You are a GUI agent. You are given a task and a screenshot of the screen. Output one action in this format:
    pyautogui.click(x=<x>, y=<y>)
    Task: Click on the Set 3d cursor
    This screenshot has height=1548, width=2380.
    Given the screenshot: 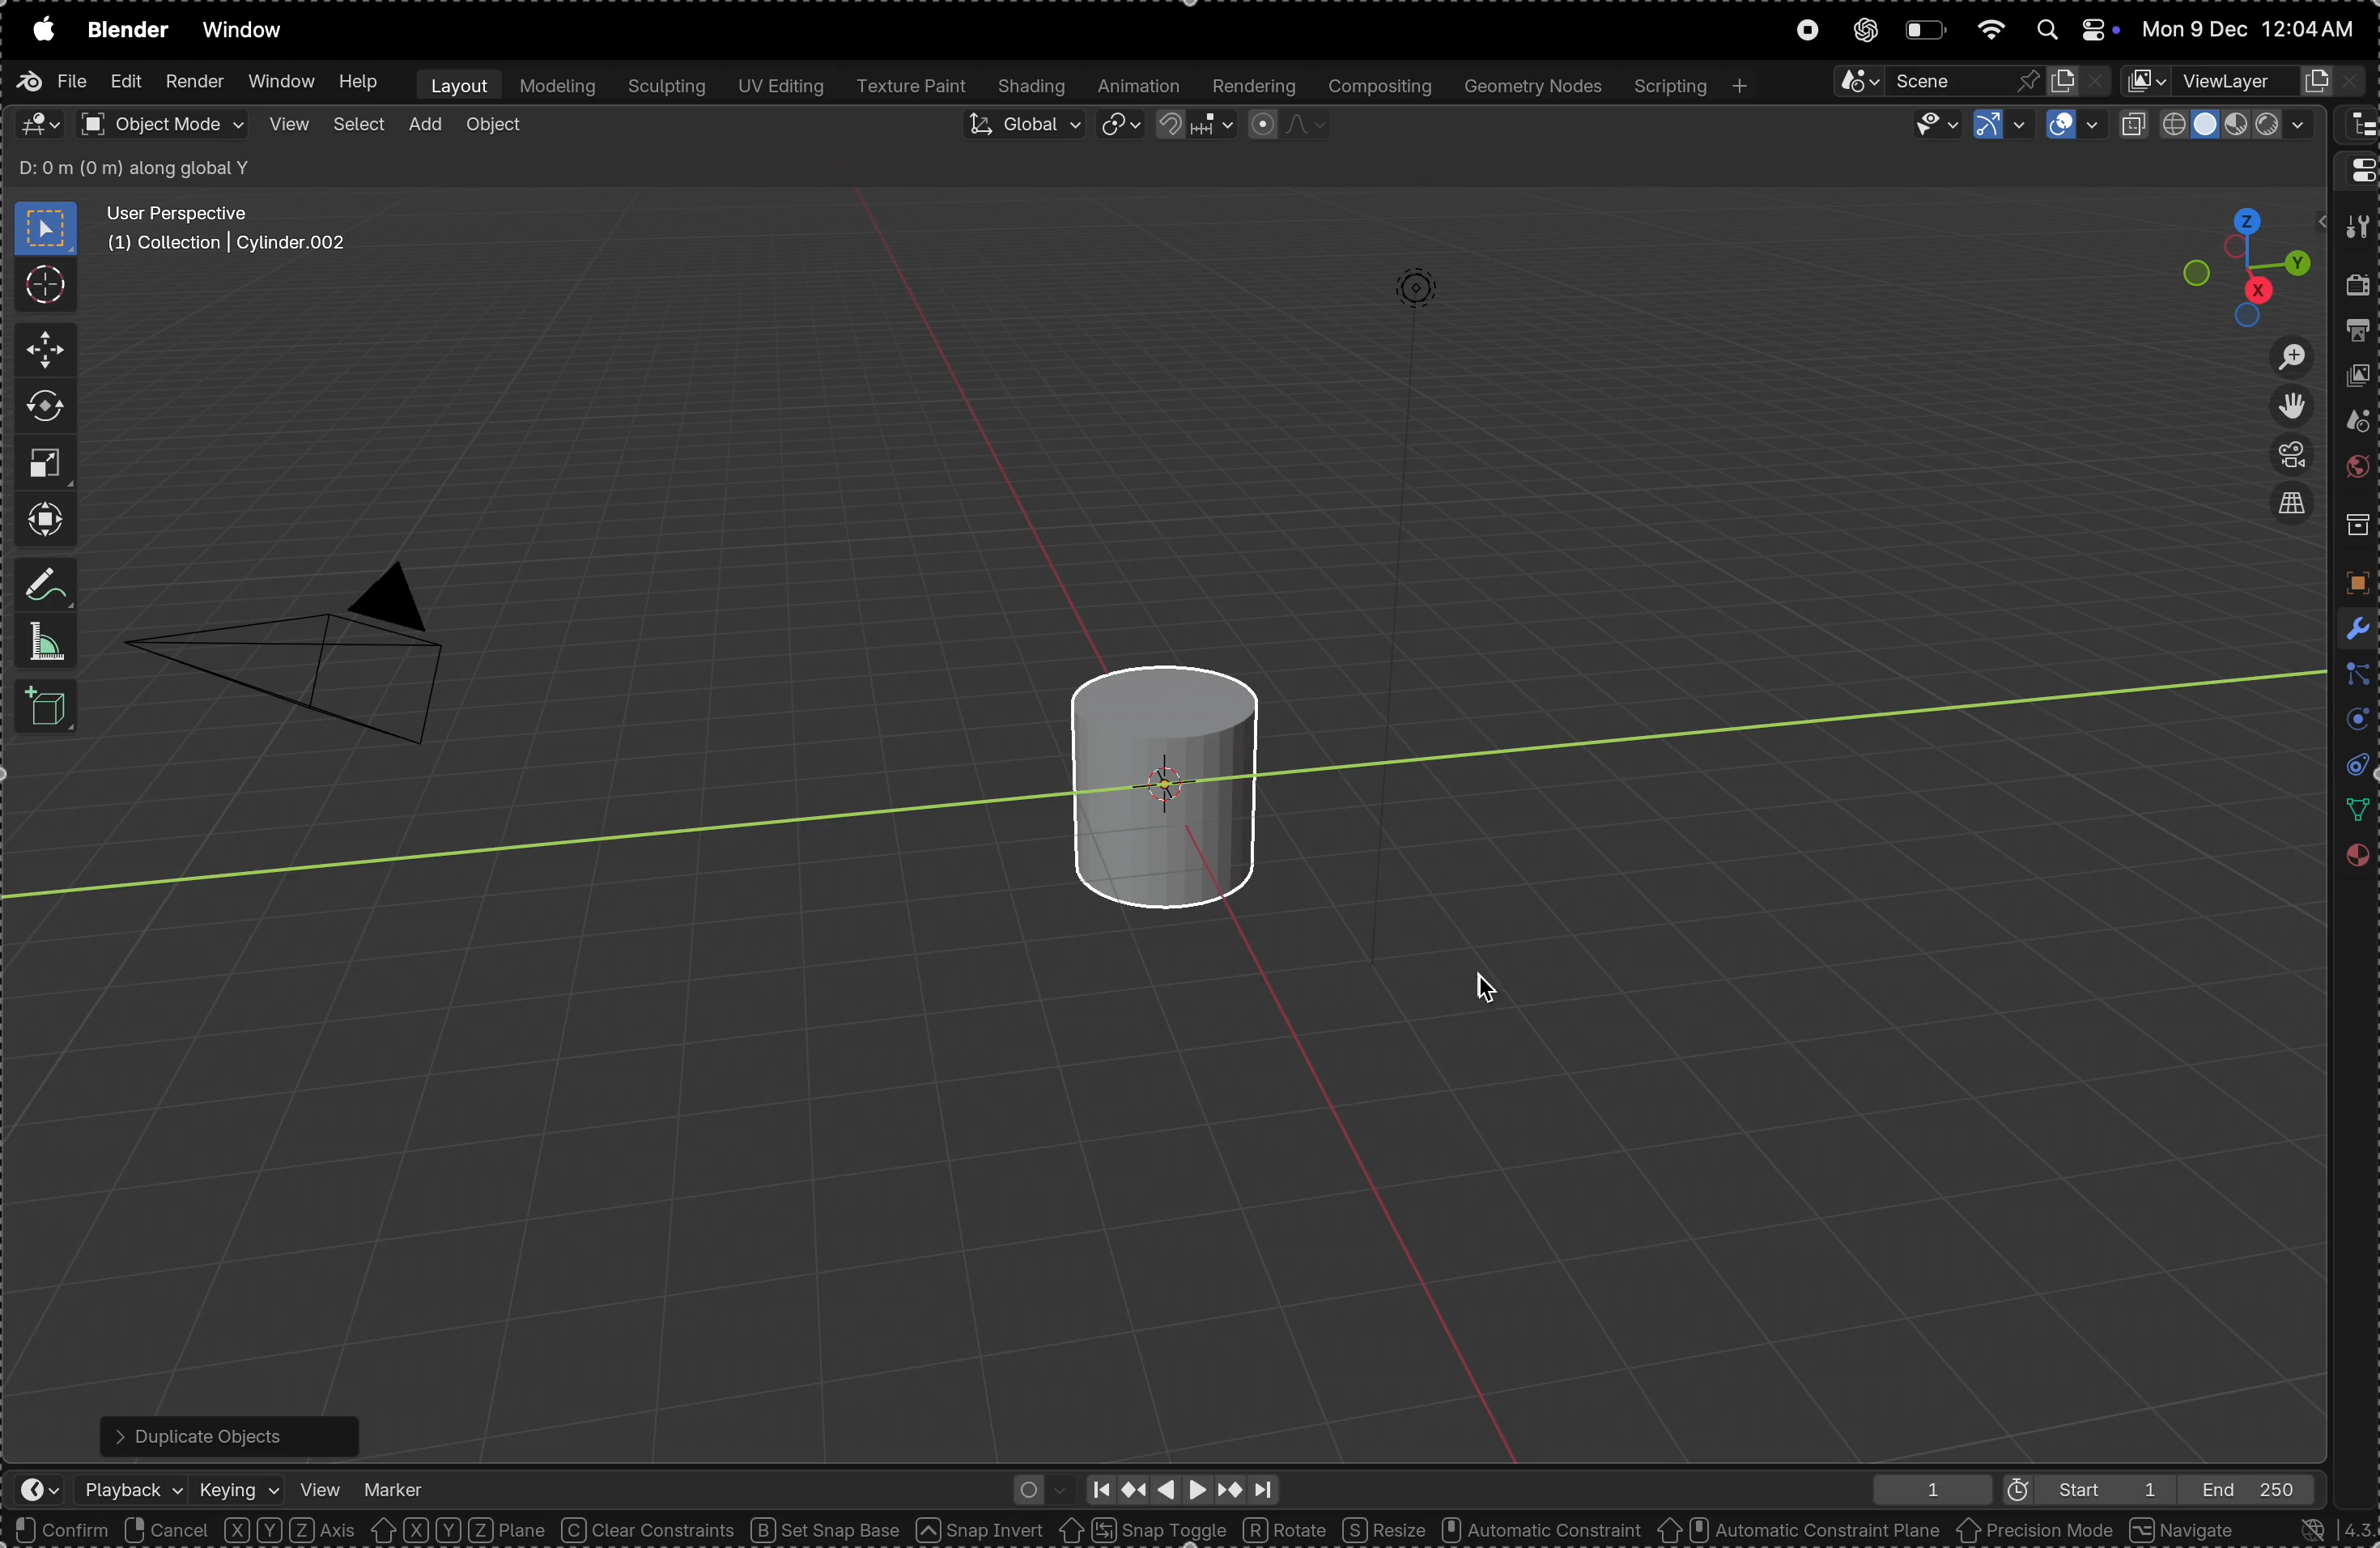 What is the action you would take?
    pyautogui.click(x=383, y=1530)
    